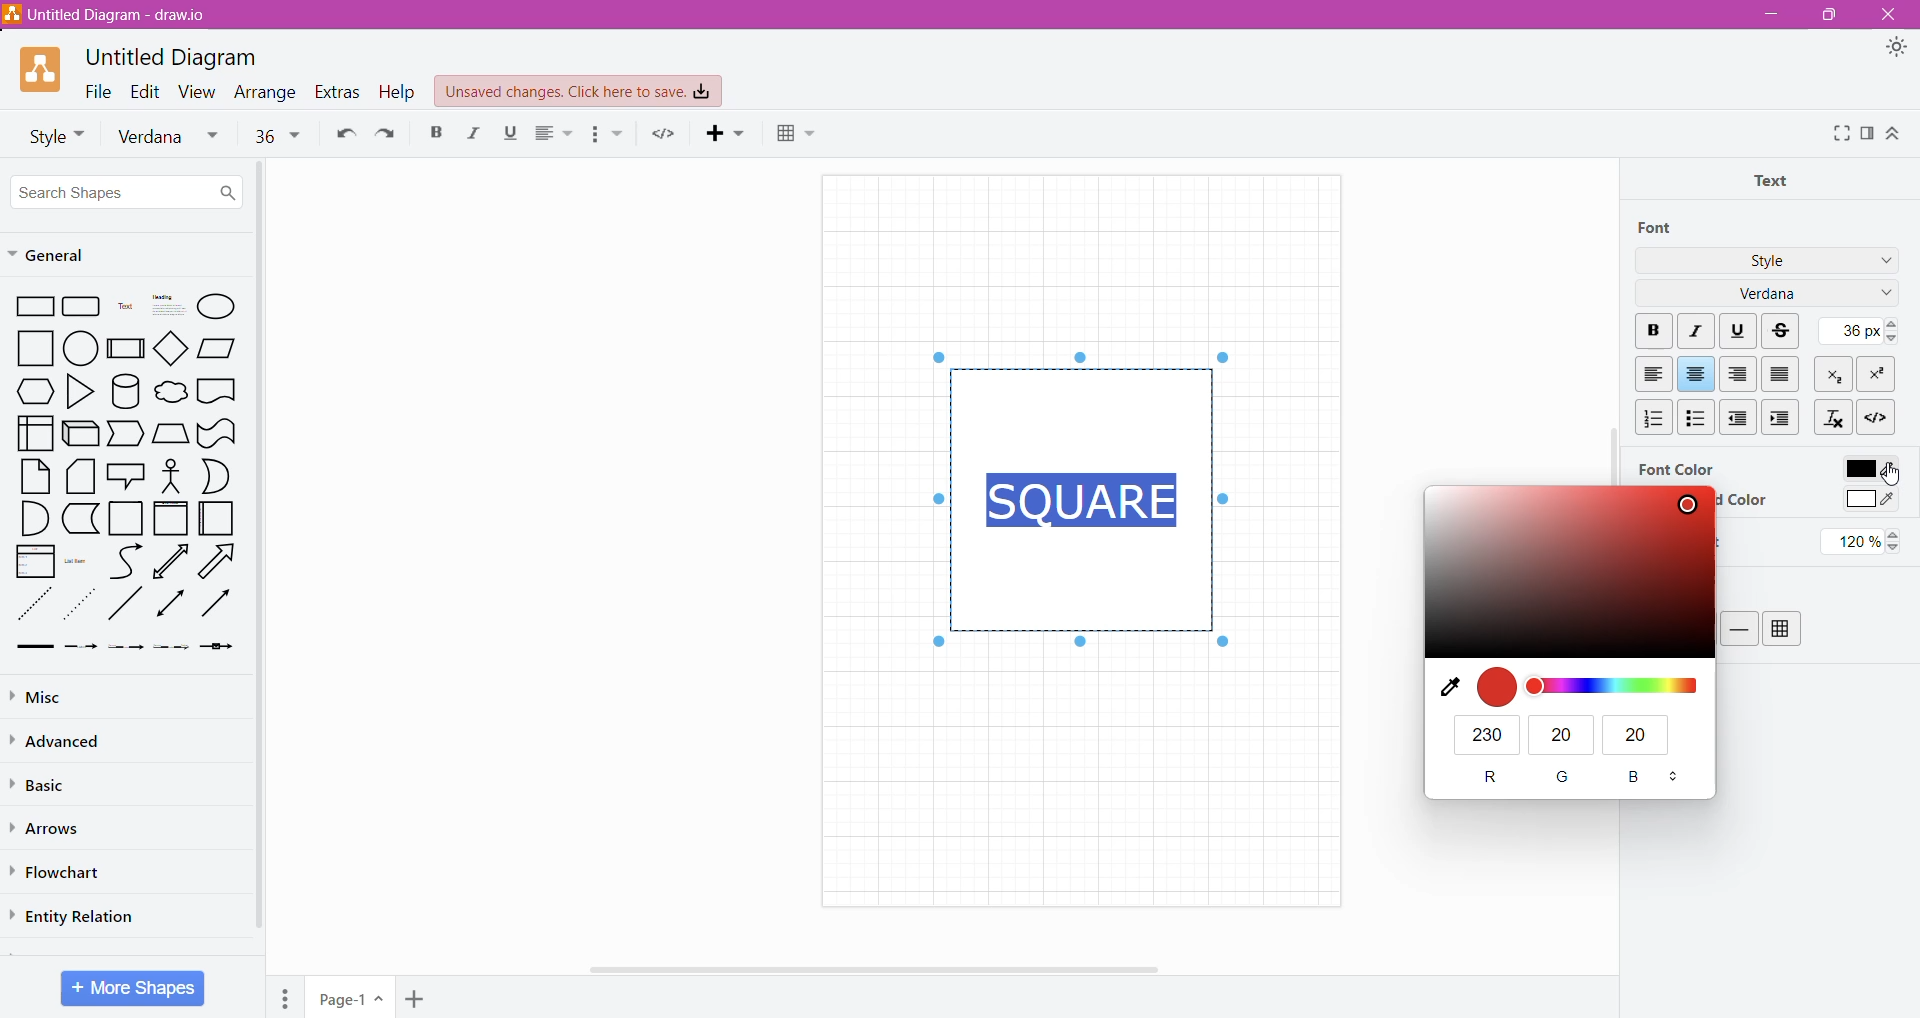 This screenshot has height=1018, width=1920. Describe the element at coordinates (217, 390) in the screenshot. I see `document` at that location.